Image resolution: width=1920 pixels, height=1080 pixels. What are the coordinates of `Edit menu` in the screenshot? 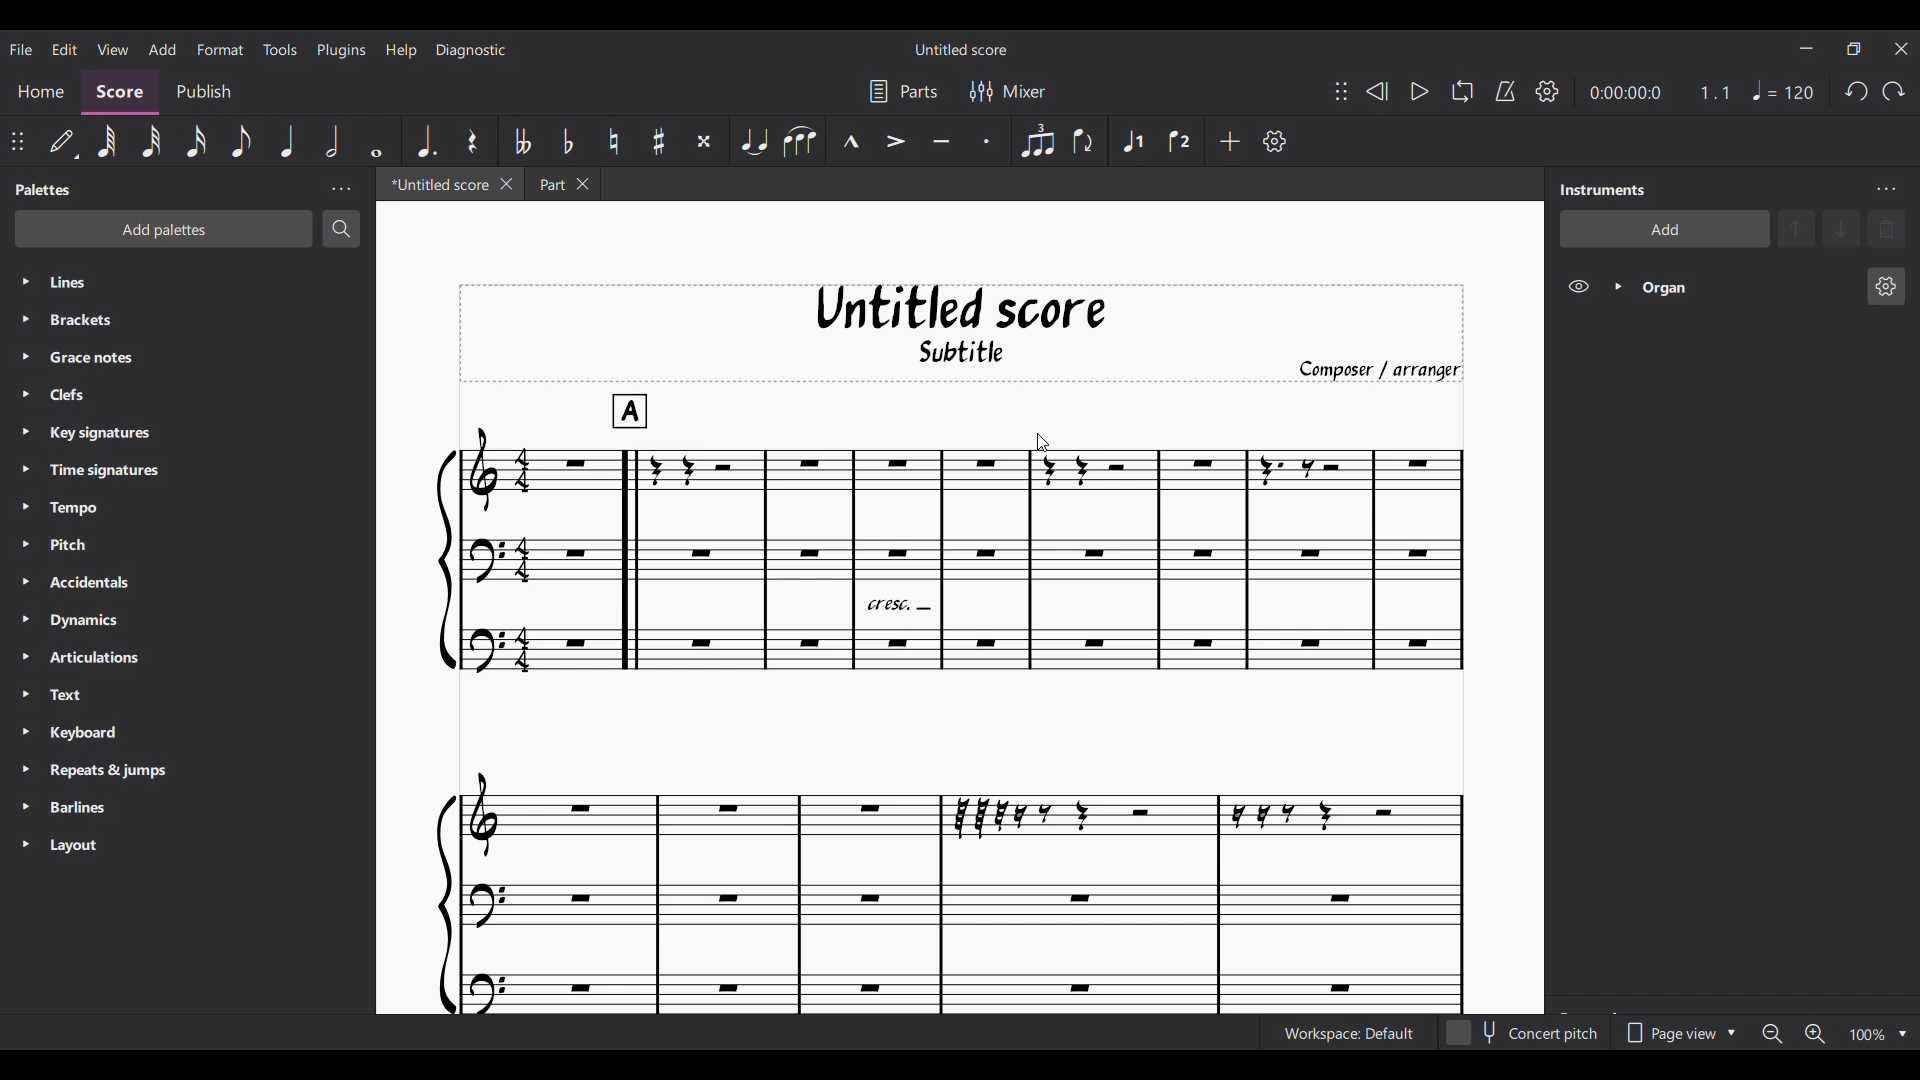 It's located at (64, 47).